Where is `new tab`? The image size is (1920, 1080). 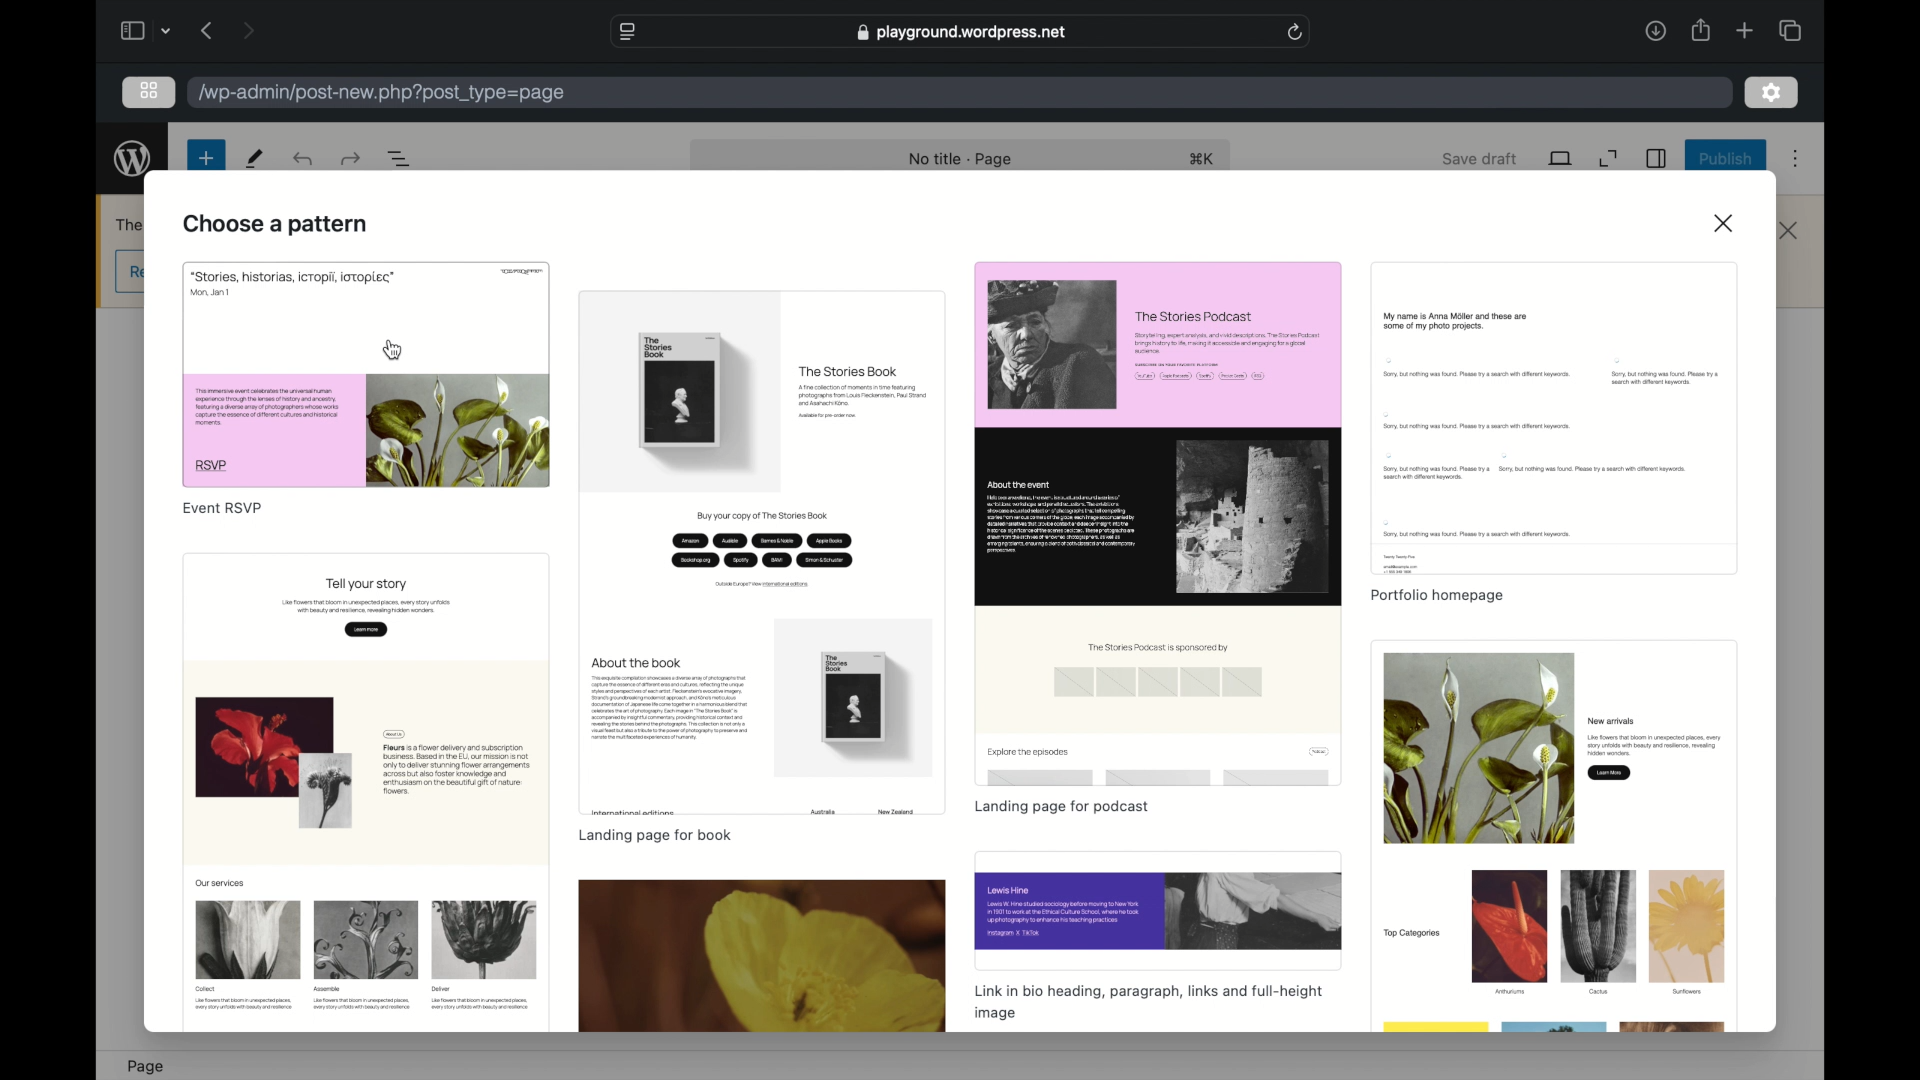
new tab is located at coordinates (1745, 31).